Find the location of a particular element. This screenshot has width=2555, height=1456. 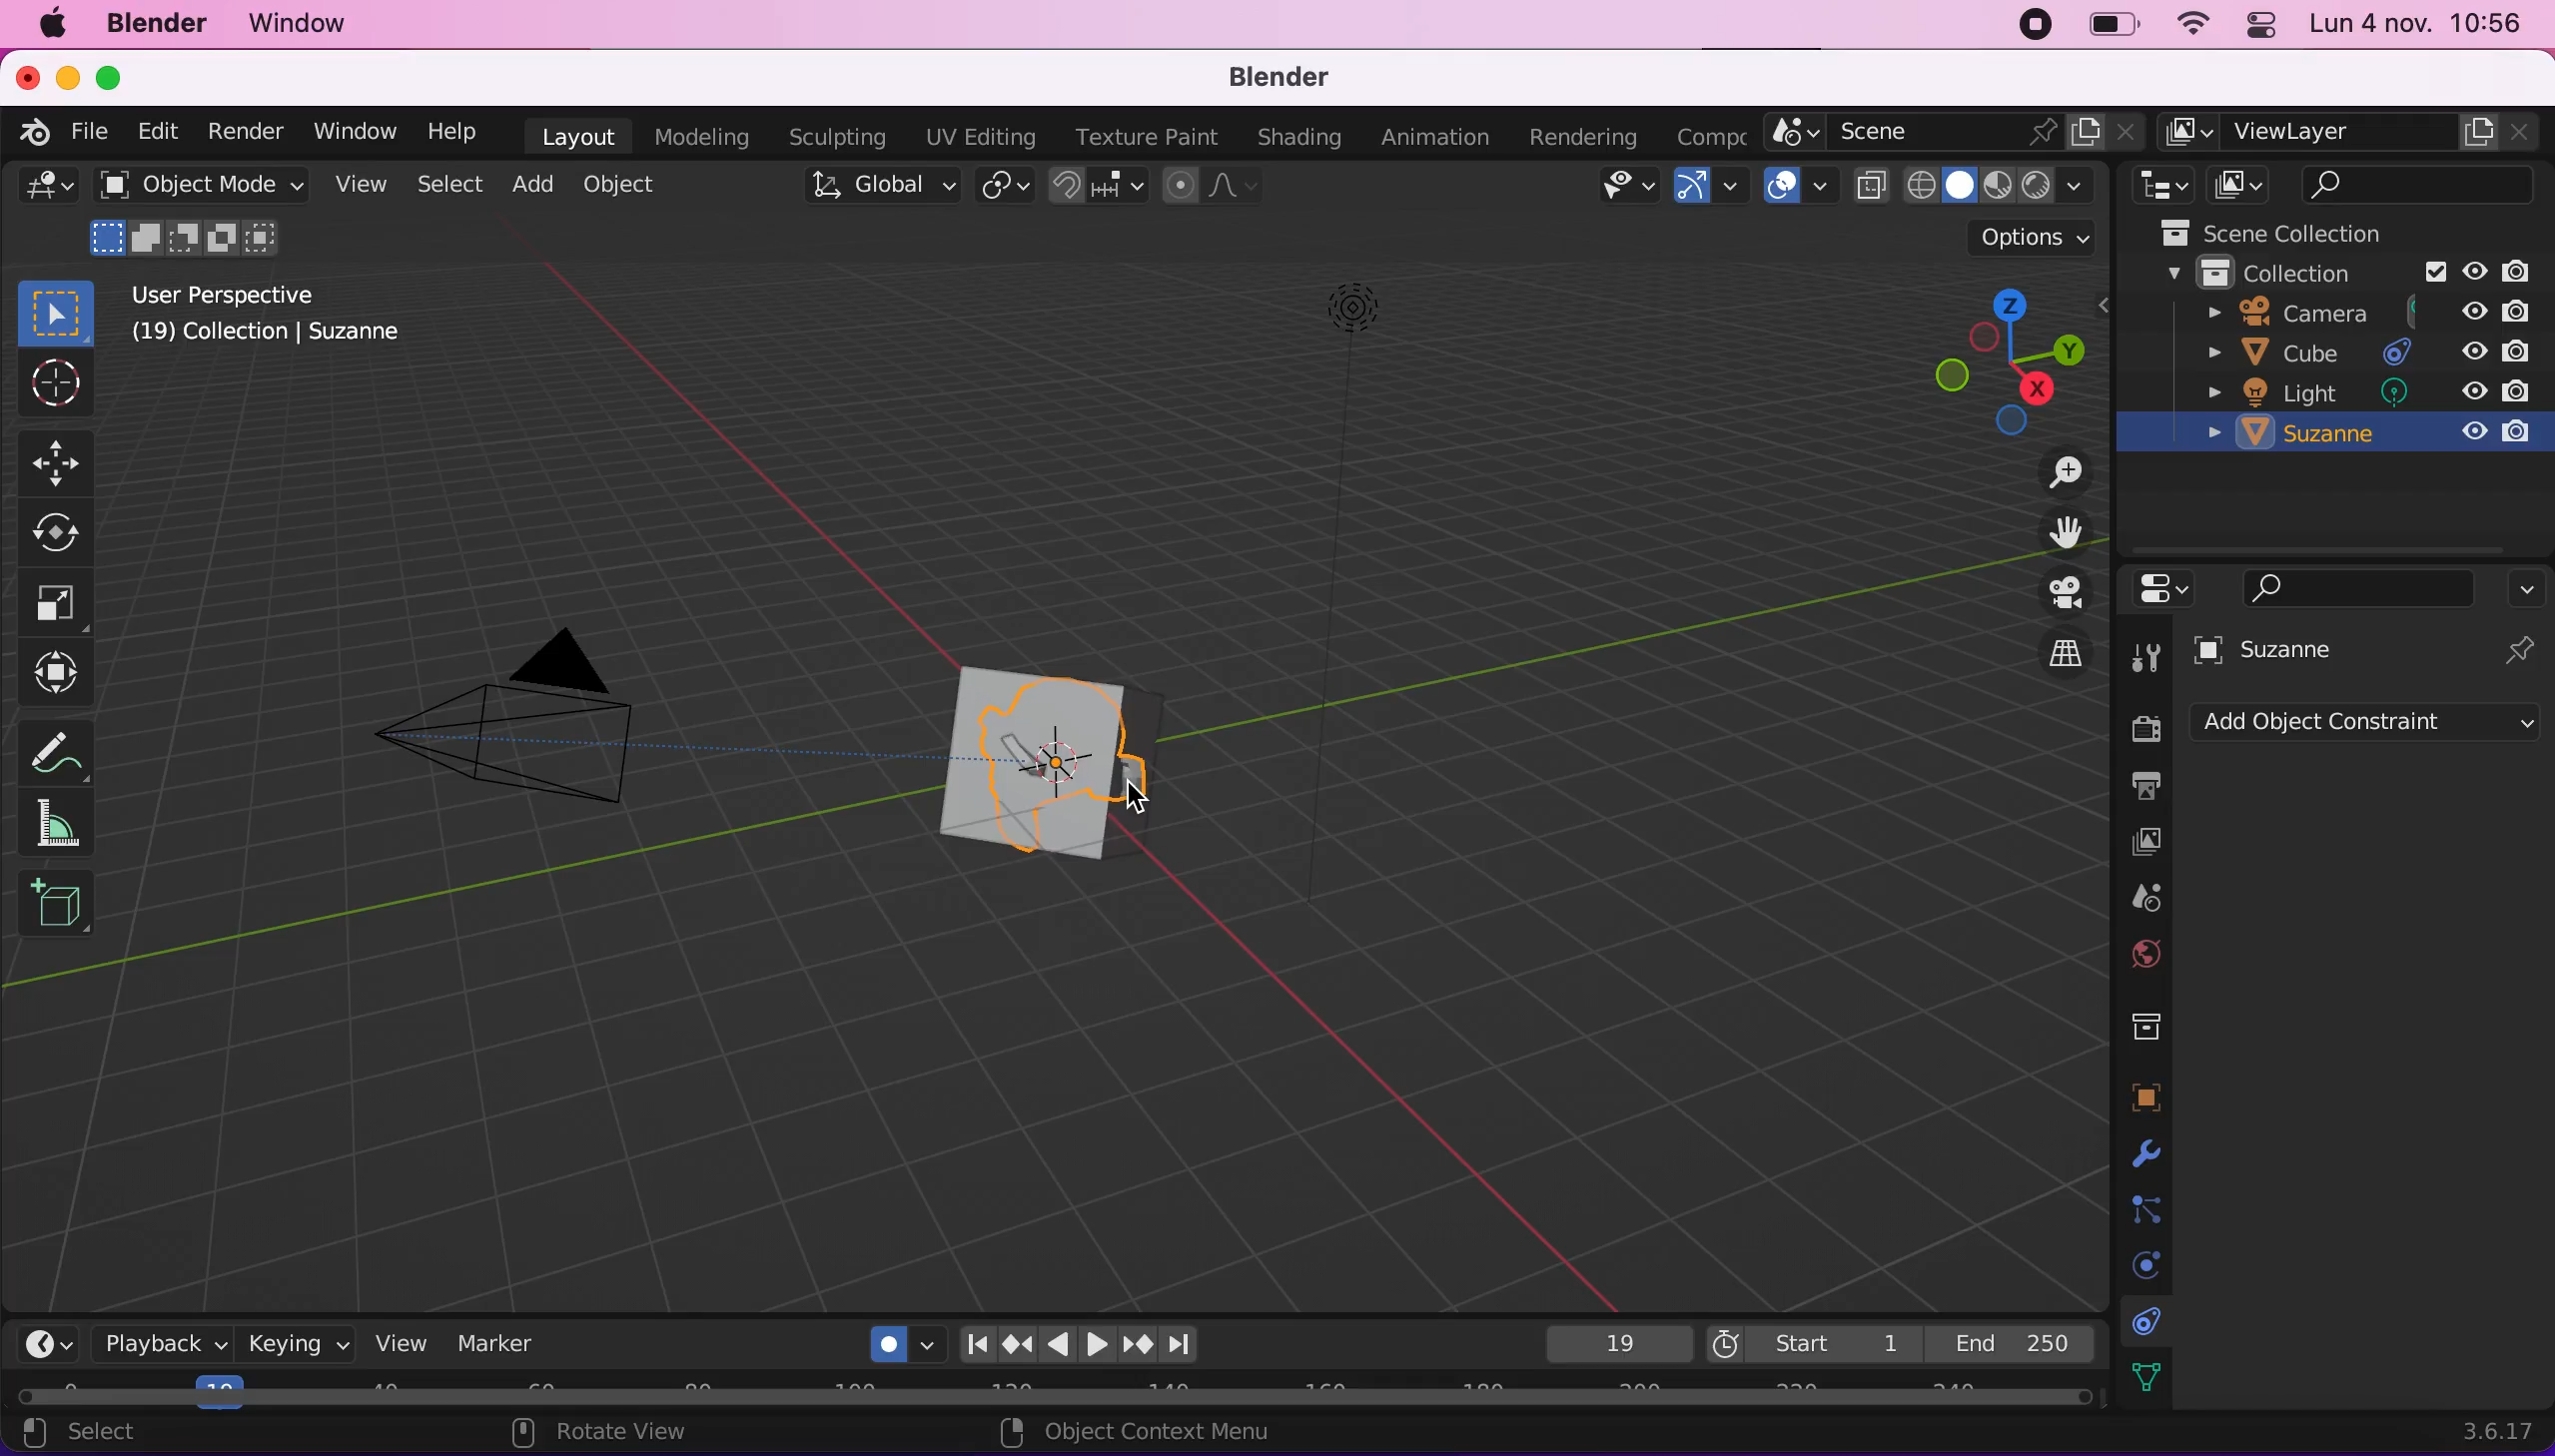

scale is located at coordinates (67, 604).